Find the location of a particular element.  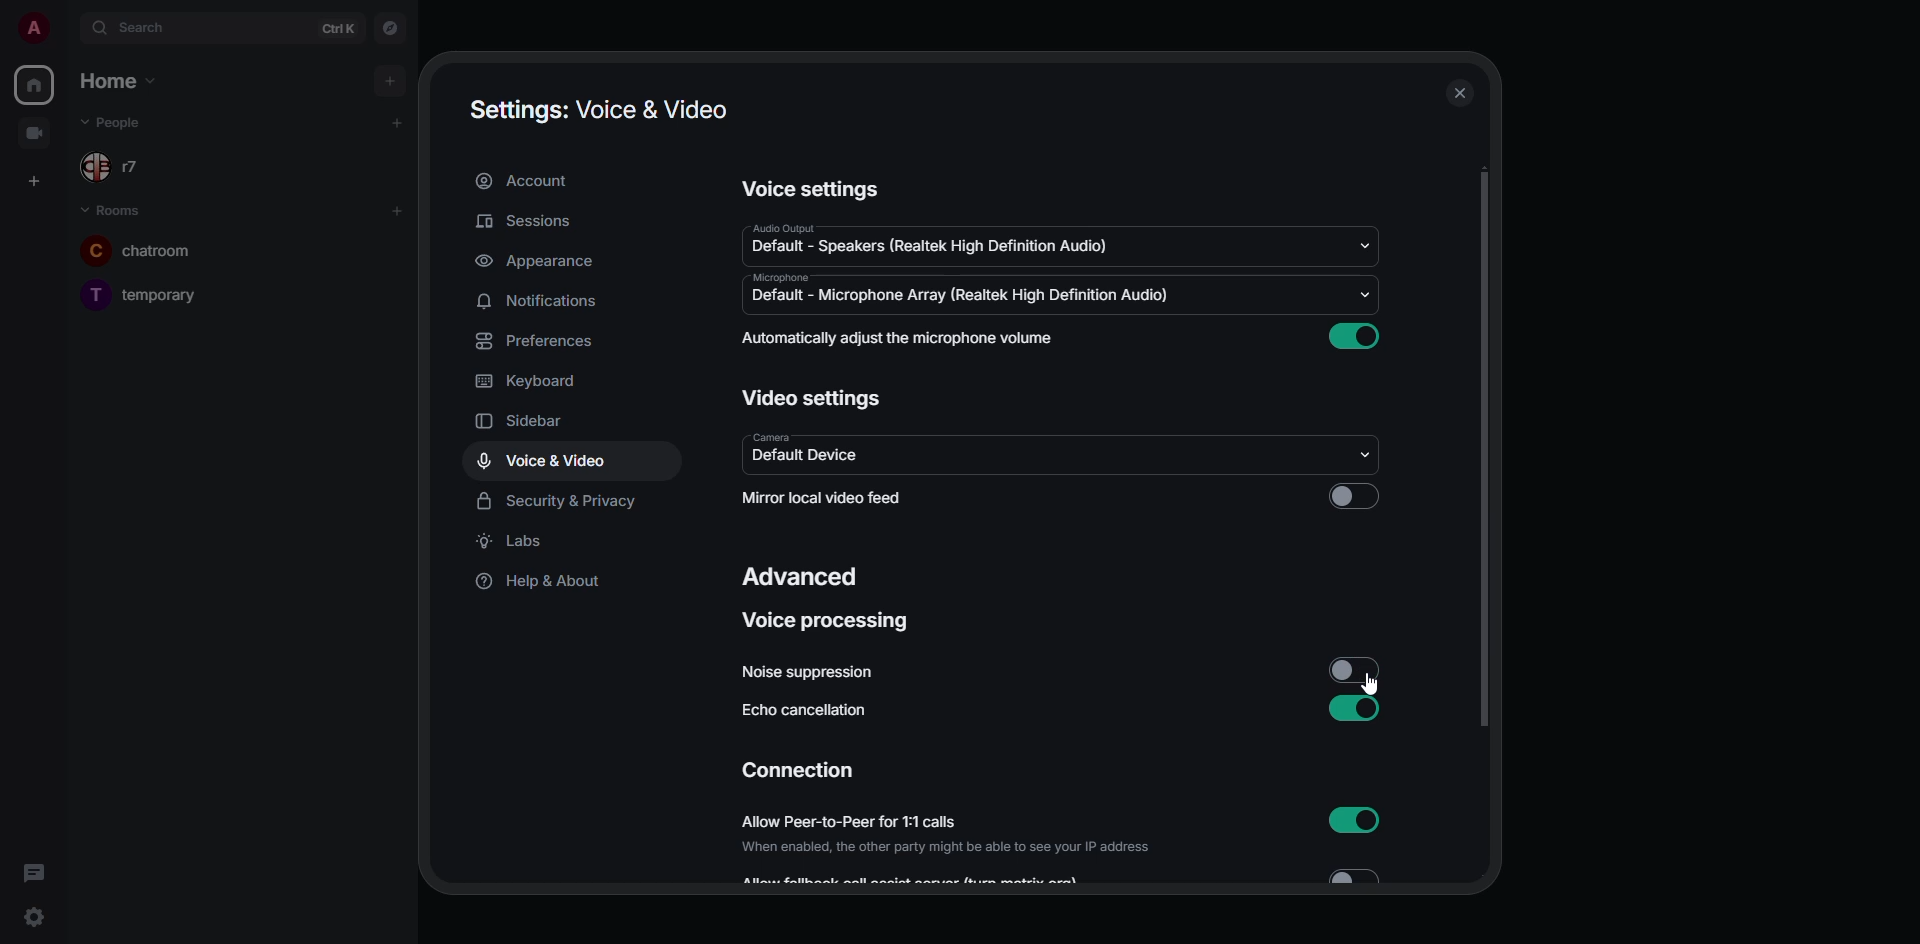

profile is located at coordinates (34, 28).